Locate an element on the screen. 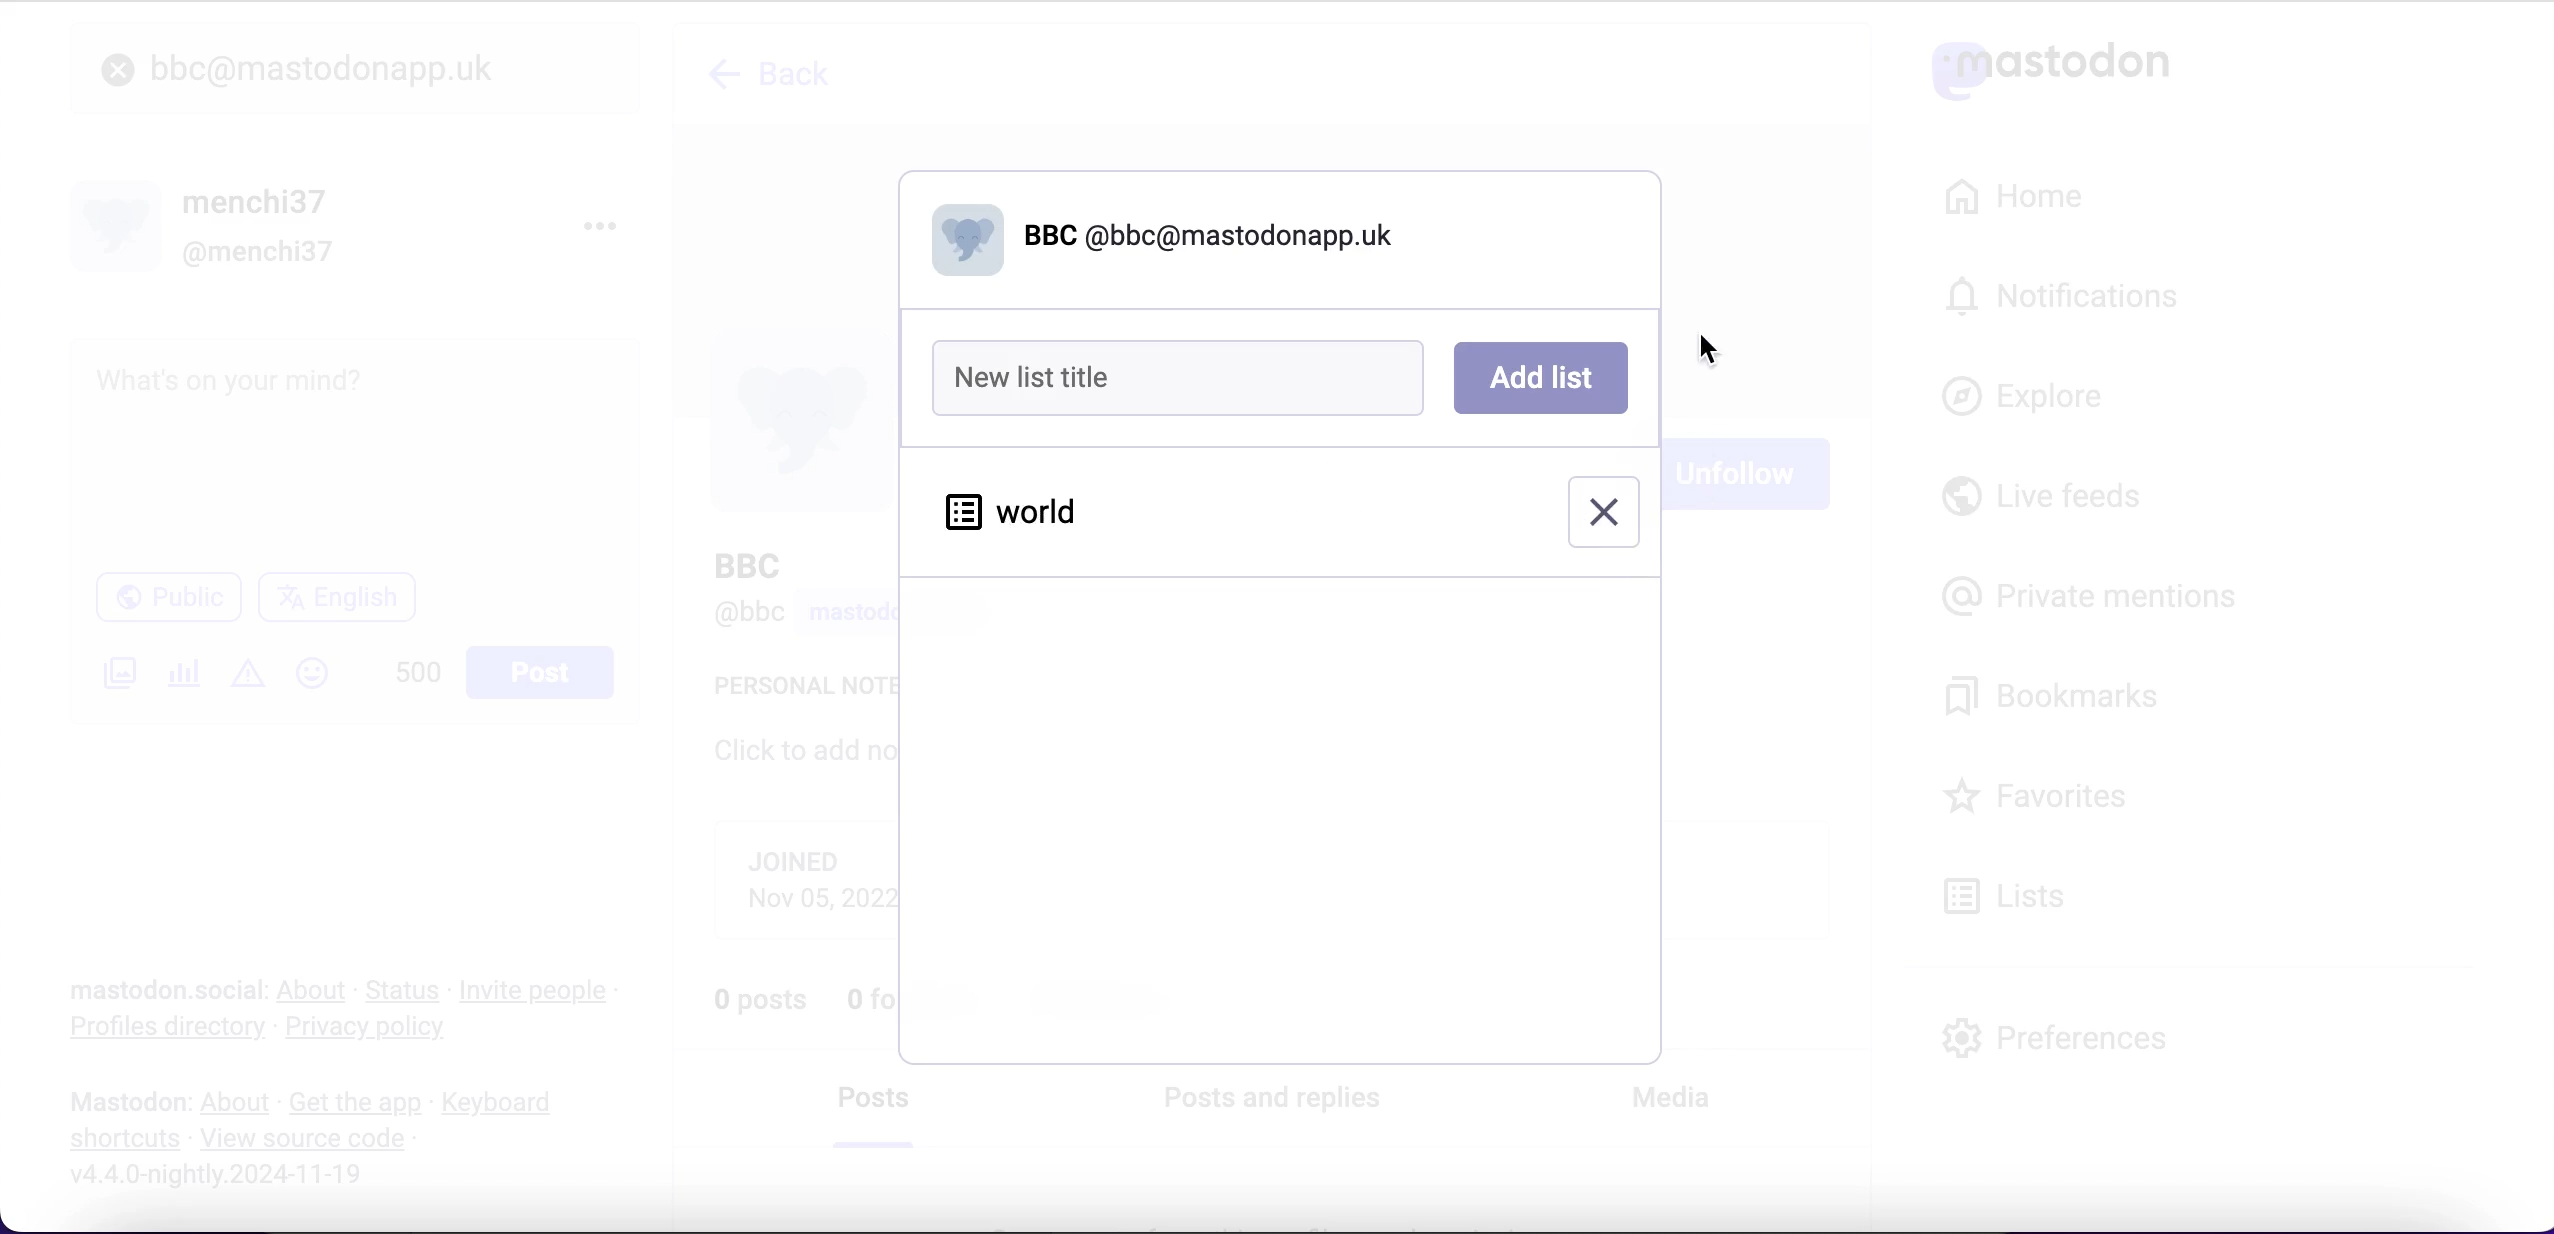 The image size is (2554, 1234). add content warning is located at coordinates (252, 676).